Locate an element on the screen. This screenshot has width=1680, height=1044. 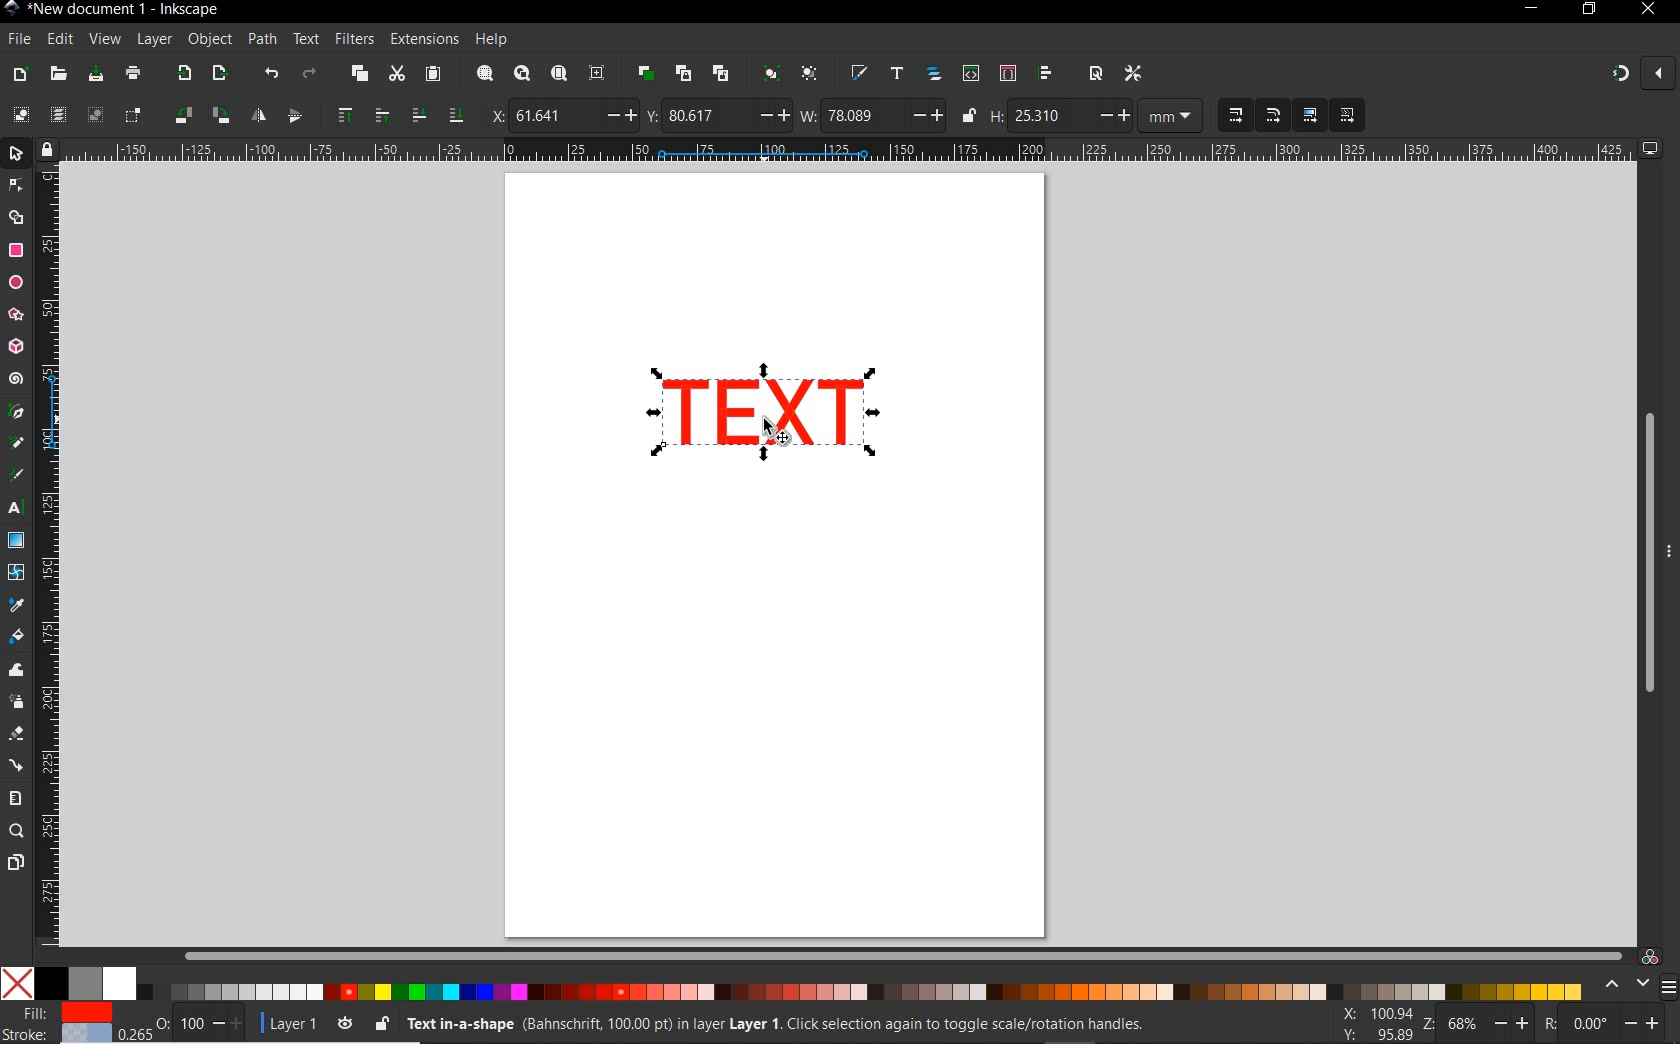
color managed code is located at coordinates (1650, 956).